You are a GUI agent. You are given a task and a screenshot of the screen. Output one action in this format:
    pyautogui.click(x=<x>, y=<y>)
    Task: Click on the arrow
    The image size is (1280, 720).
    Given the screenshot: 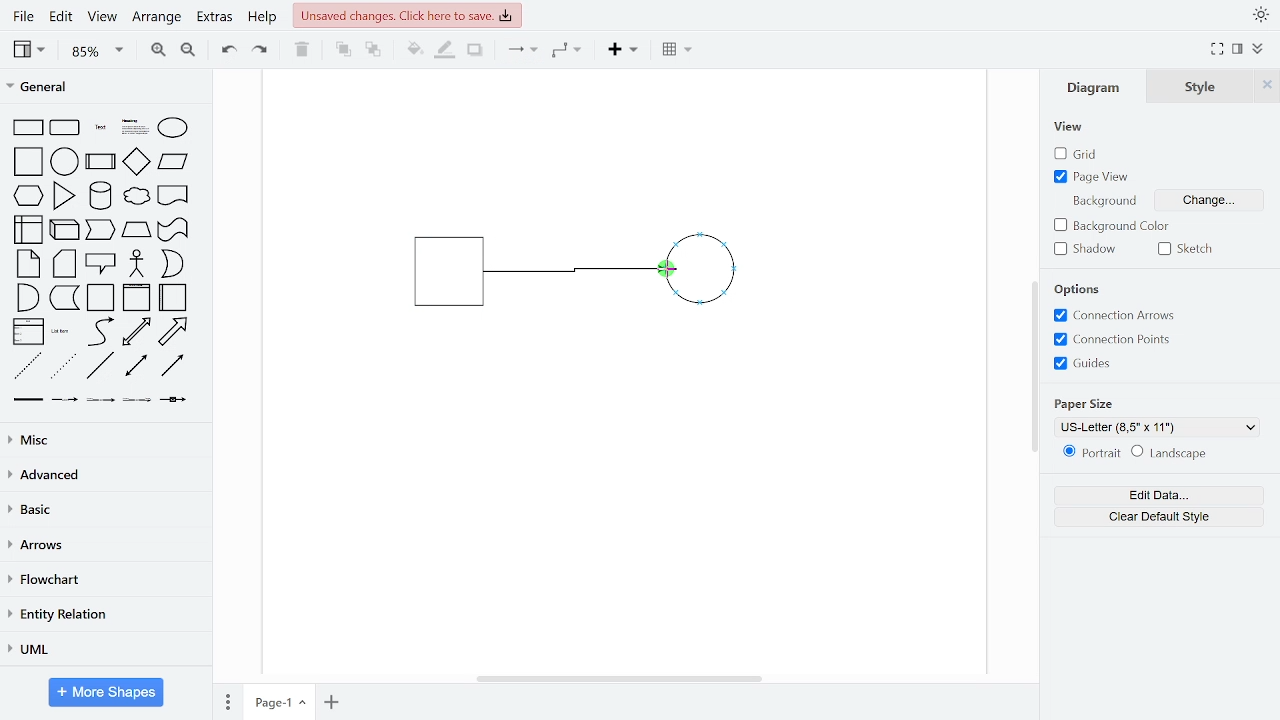 What is the action you would take?
    pyautogui.click(x=173, y=332)
    